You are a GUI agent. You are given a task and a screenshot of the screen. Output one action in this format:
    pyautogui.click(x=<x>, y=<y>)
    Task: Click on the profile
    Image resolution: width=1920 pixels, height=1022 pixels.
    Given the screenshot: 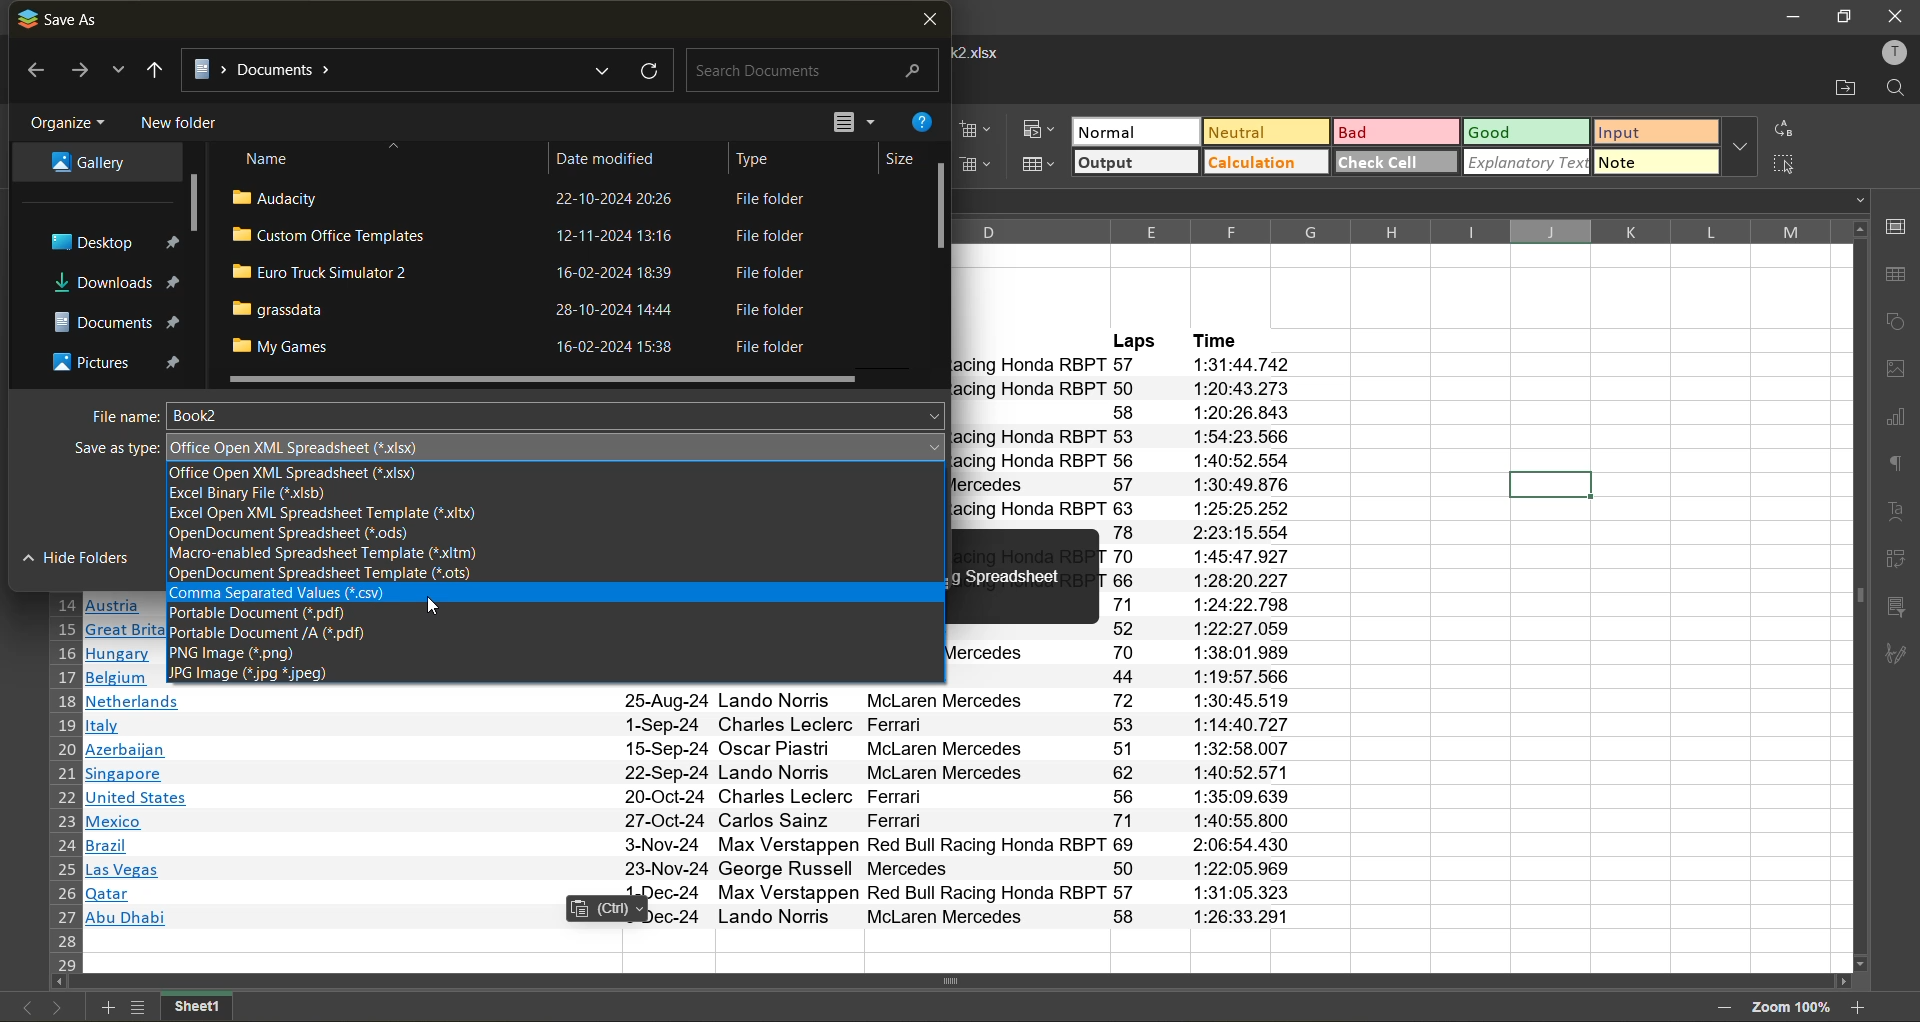 What is the action you would take?
    pyautogui.click(x=1894, y=50)
    